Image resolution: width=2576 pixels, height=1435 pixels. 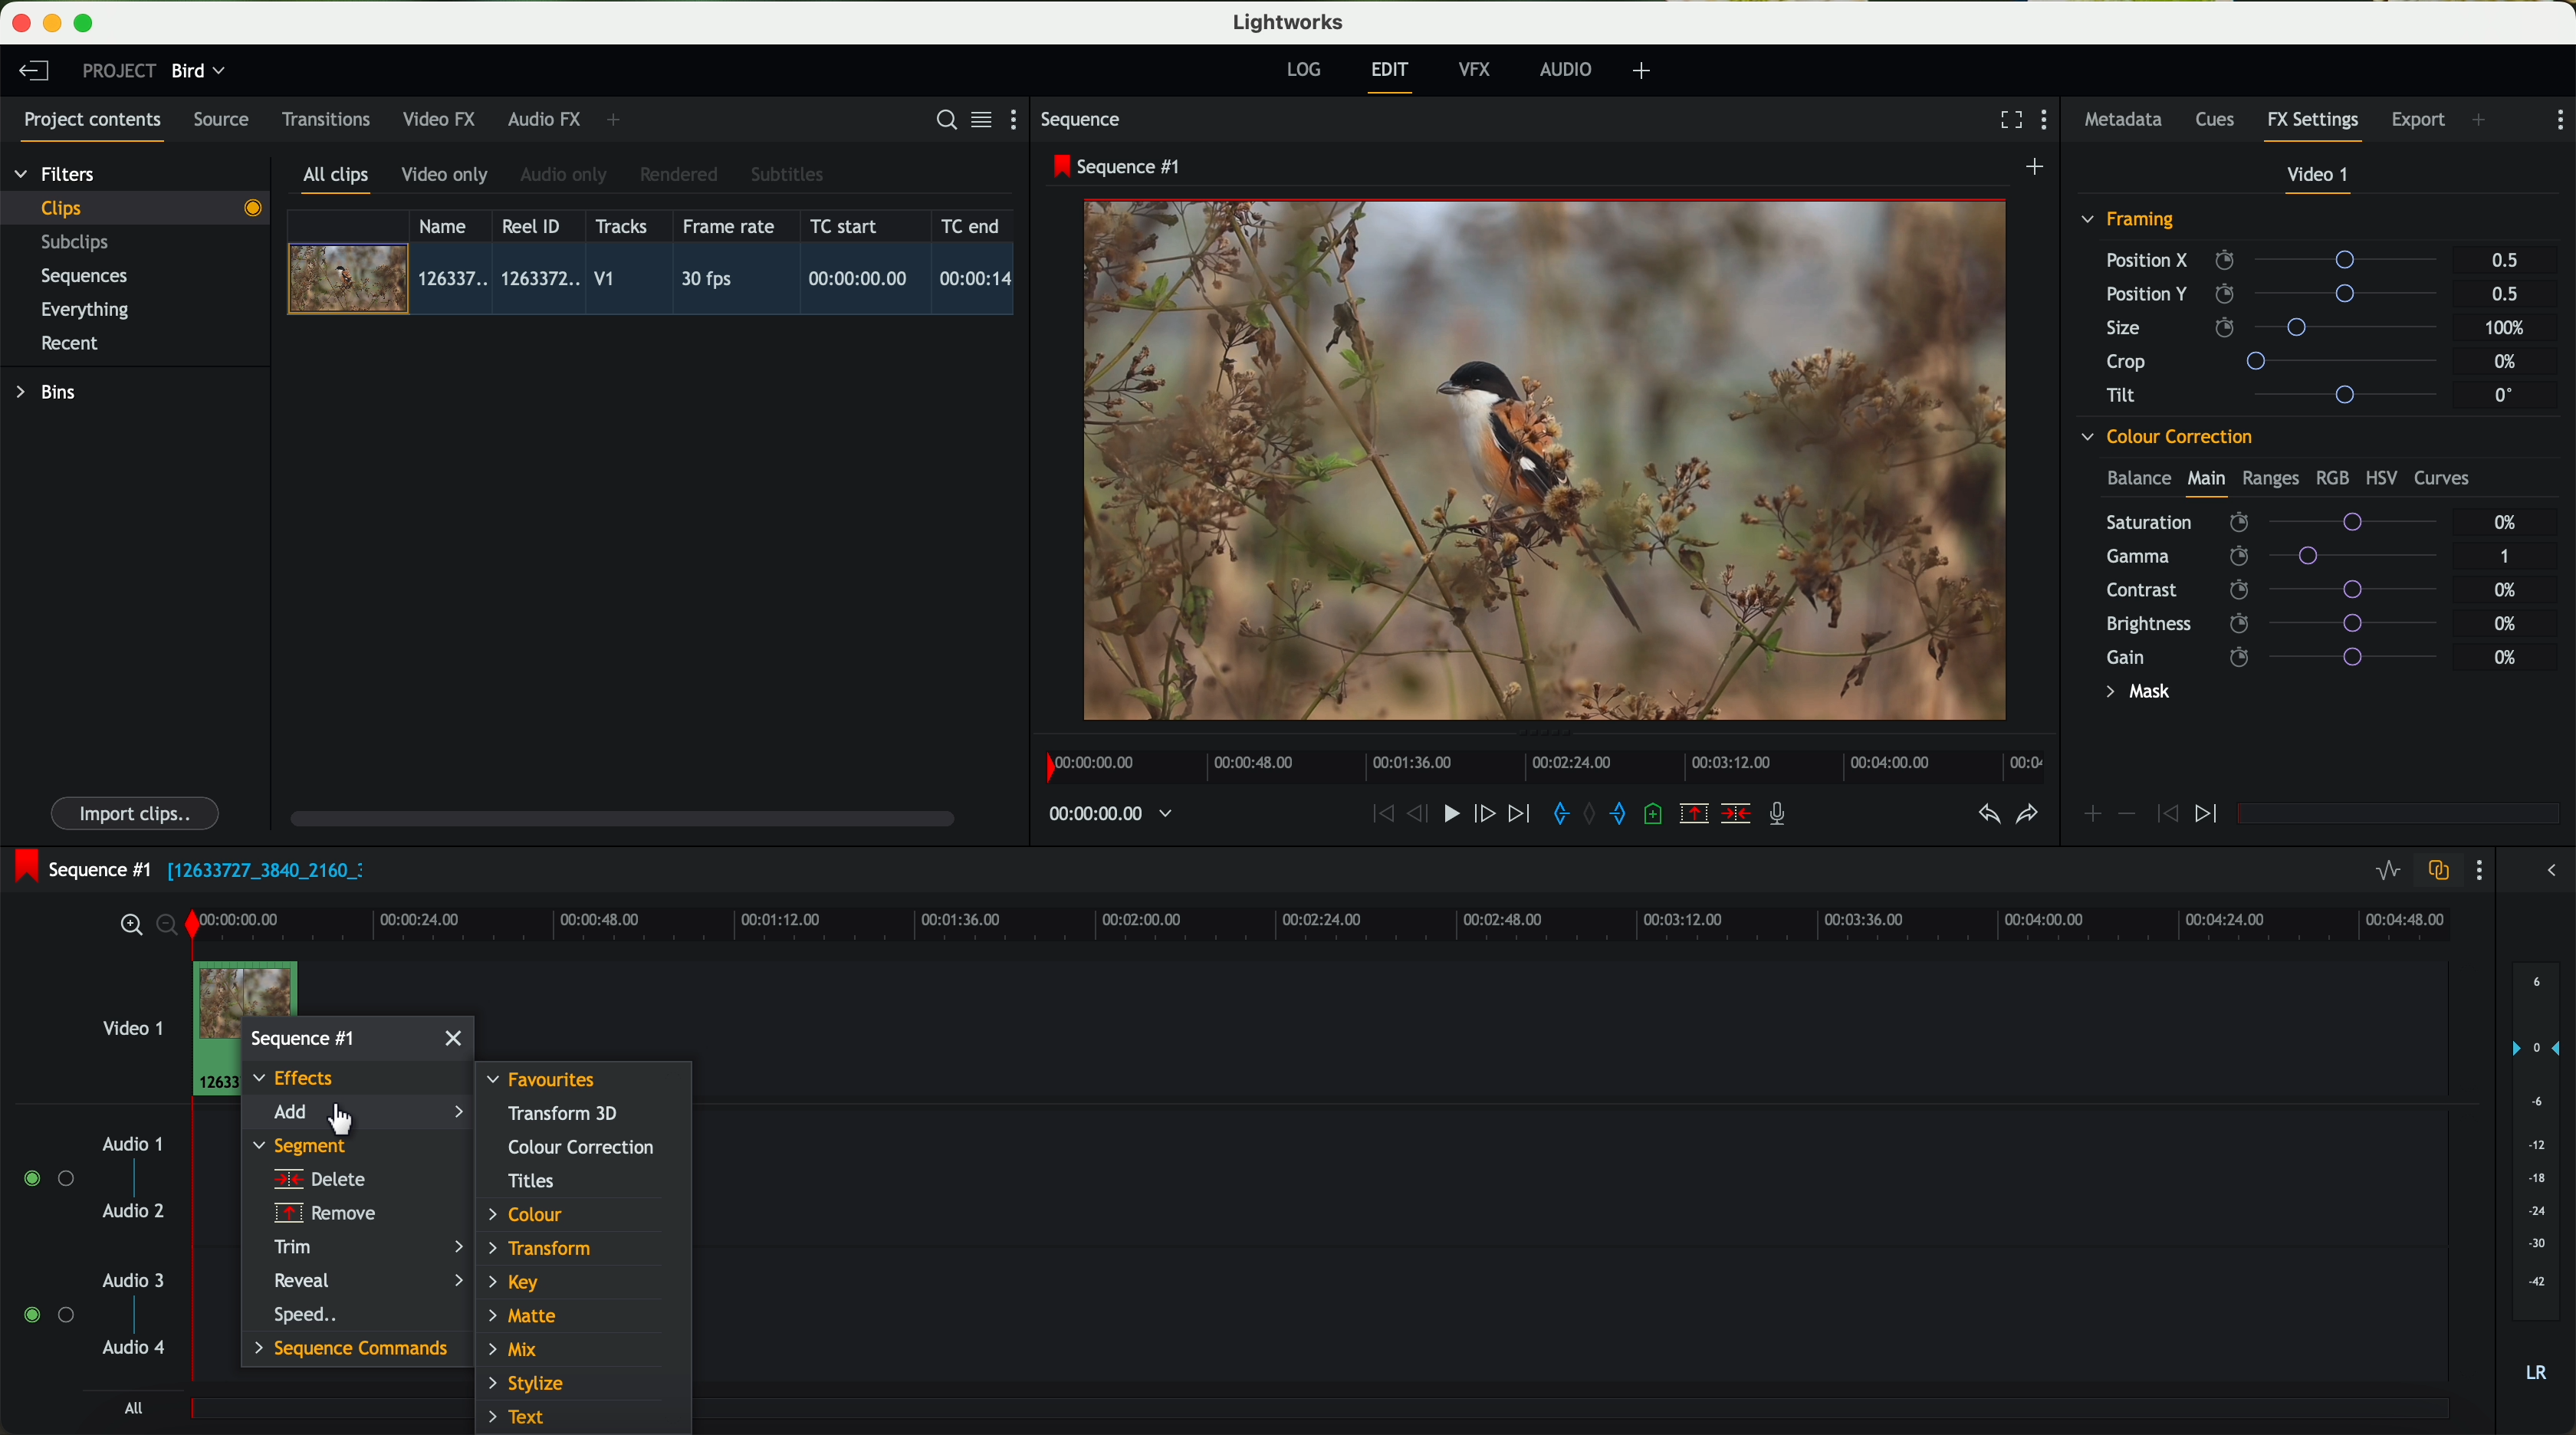 I want to click on video 1, so click(x=130, y=1024).